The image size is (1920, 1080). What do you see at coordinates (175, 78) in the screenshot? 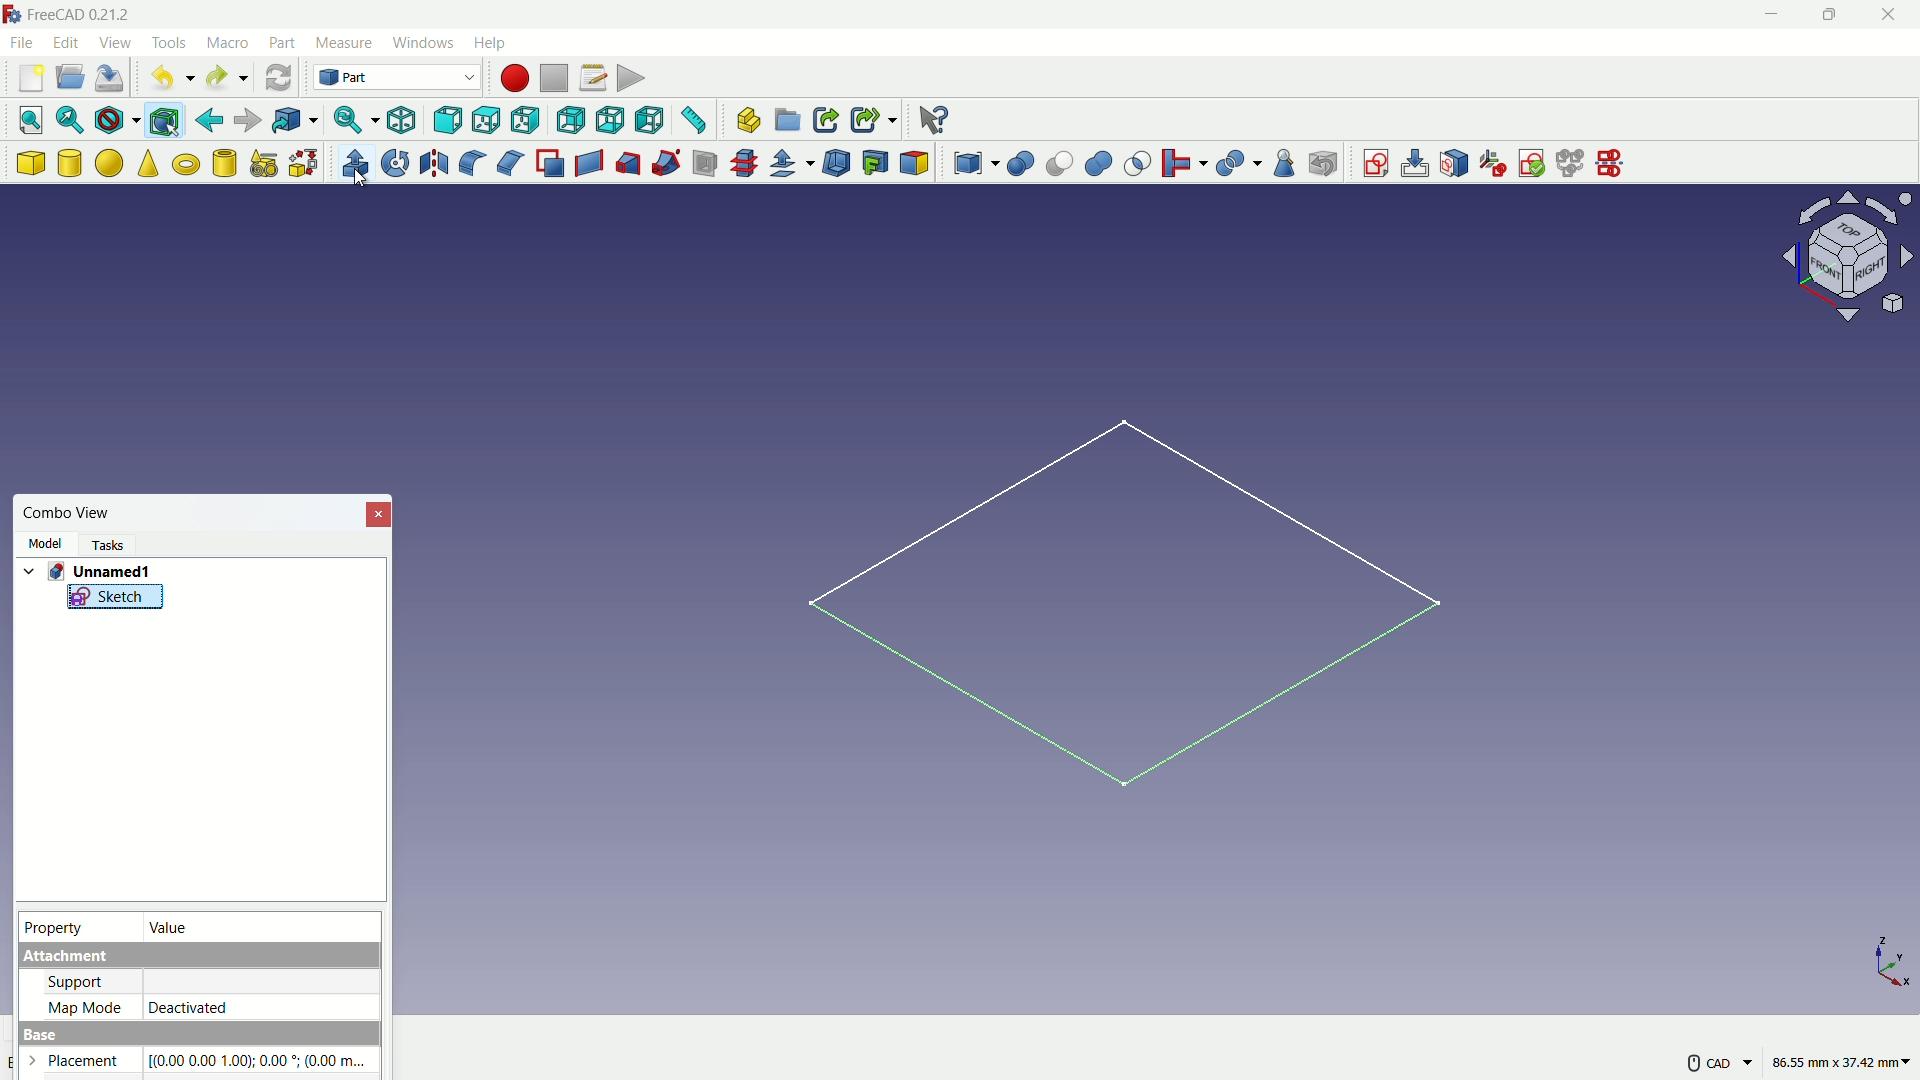
I see `undo` at bounding box center [175, 78].